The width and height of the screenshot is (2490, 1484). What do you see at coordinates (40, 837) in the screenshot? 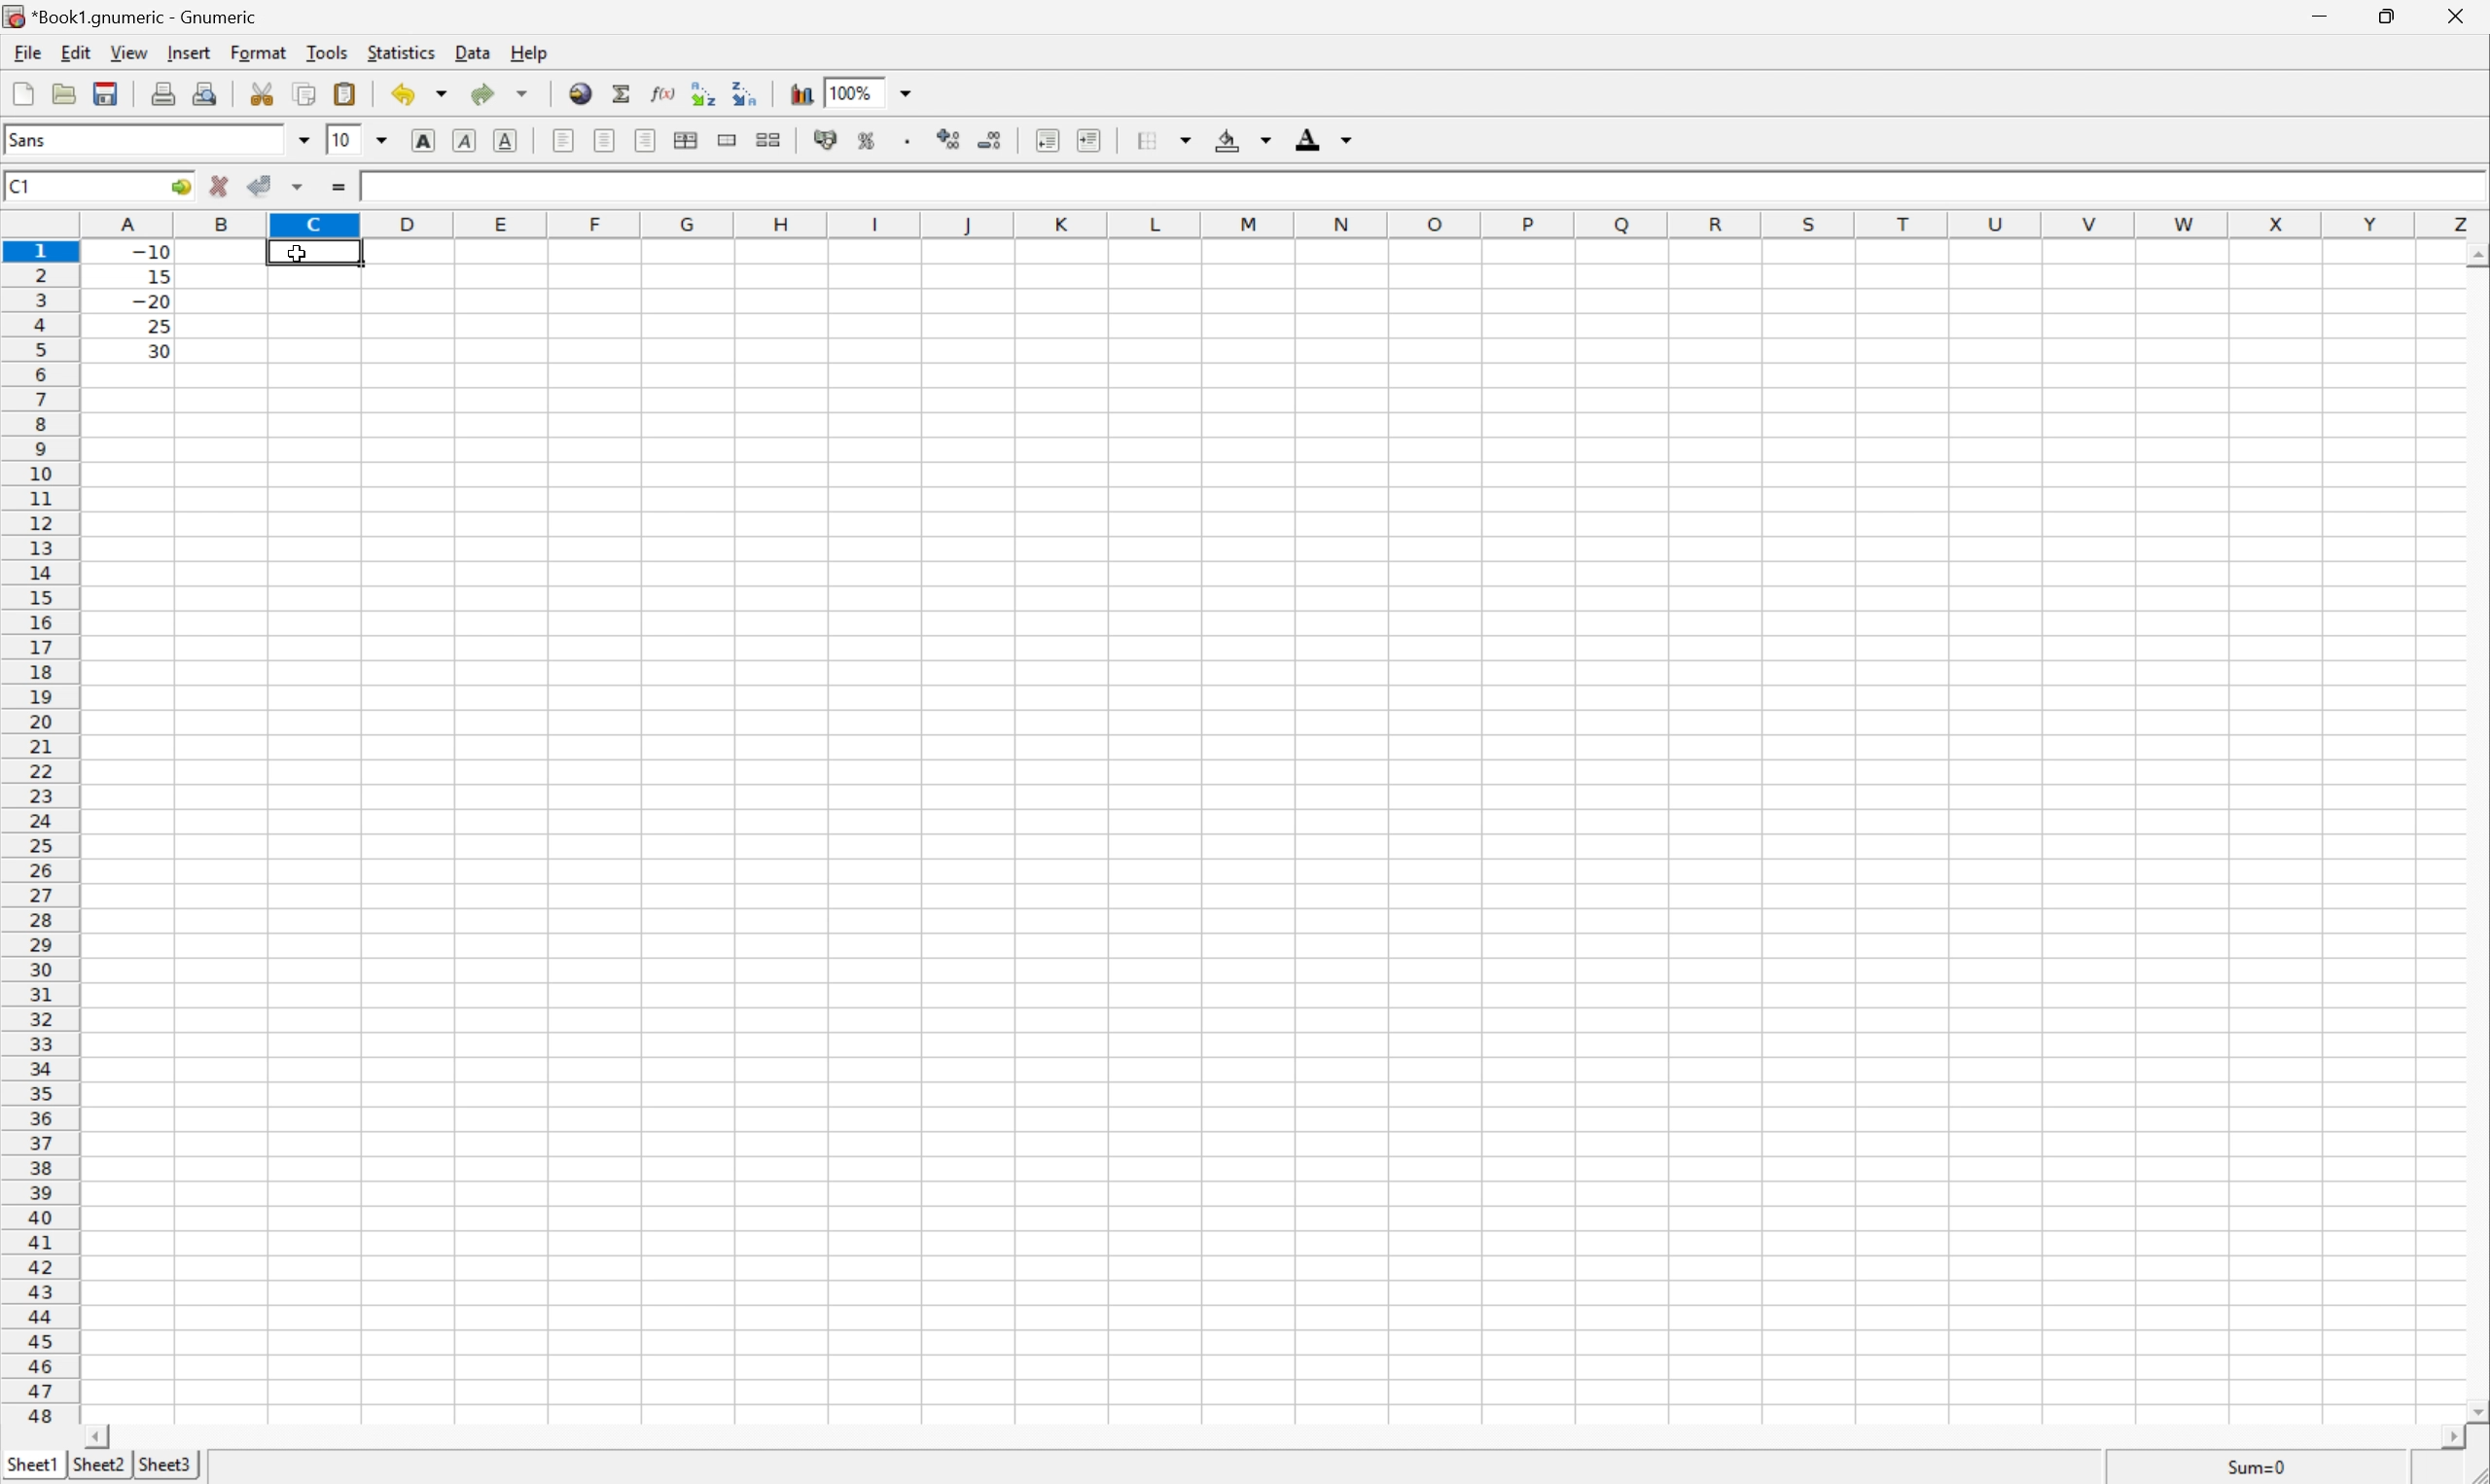
I see `Row numbers` at bounding box center [40, 837].